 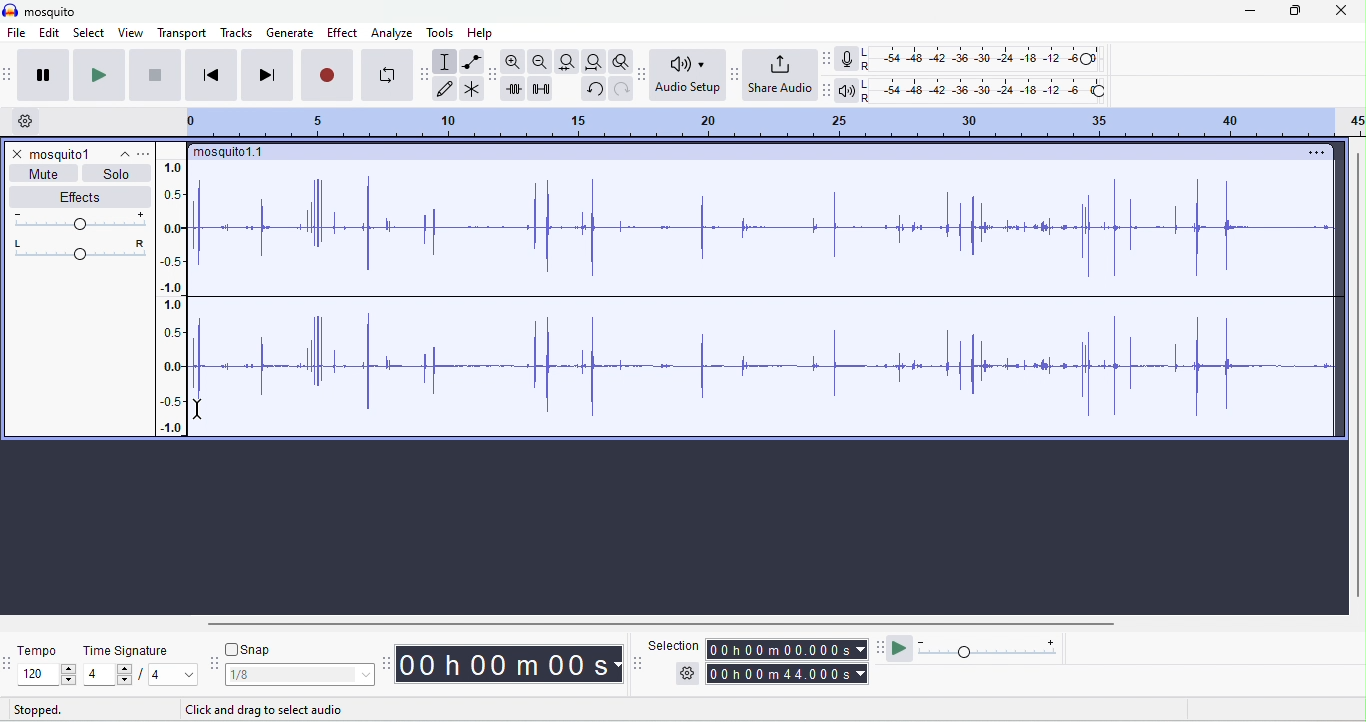 What do you see at coordinates (542, 88) in the screenshot?
I see `silence selection` at bounding box center [542, 88].